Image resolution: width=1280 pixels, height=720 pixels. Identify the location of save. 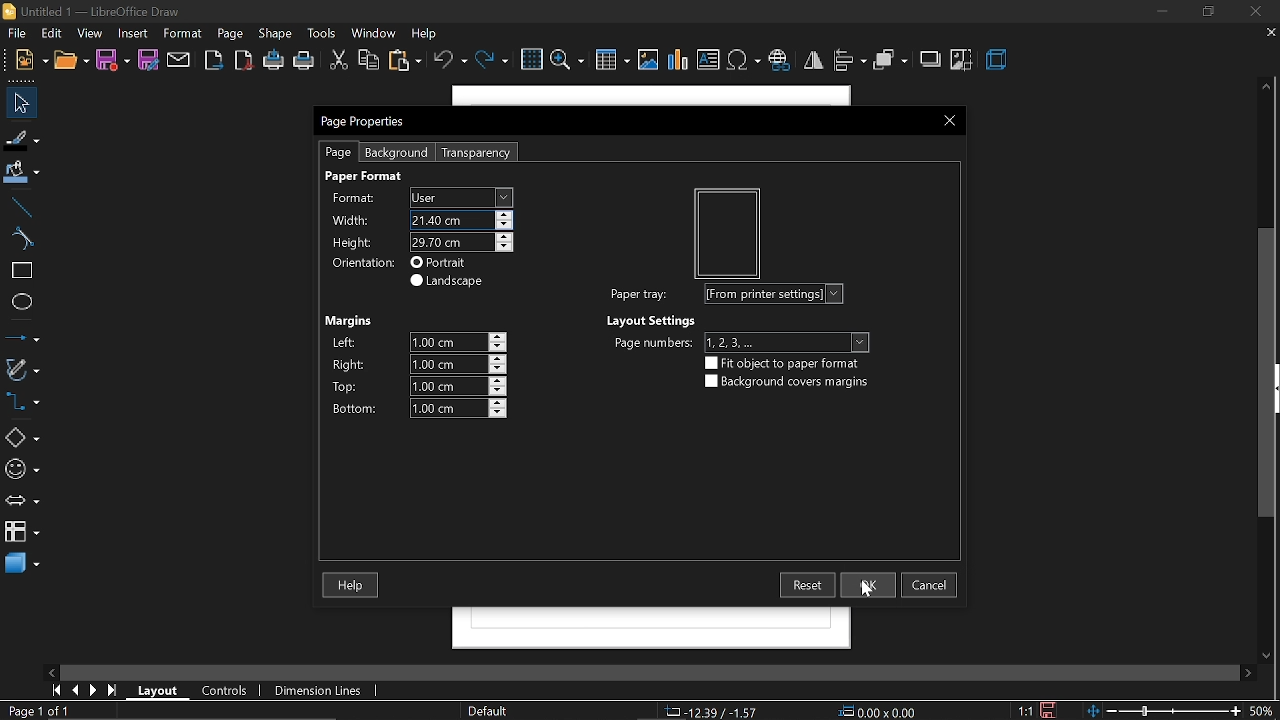
(1052, 709).